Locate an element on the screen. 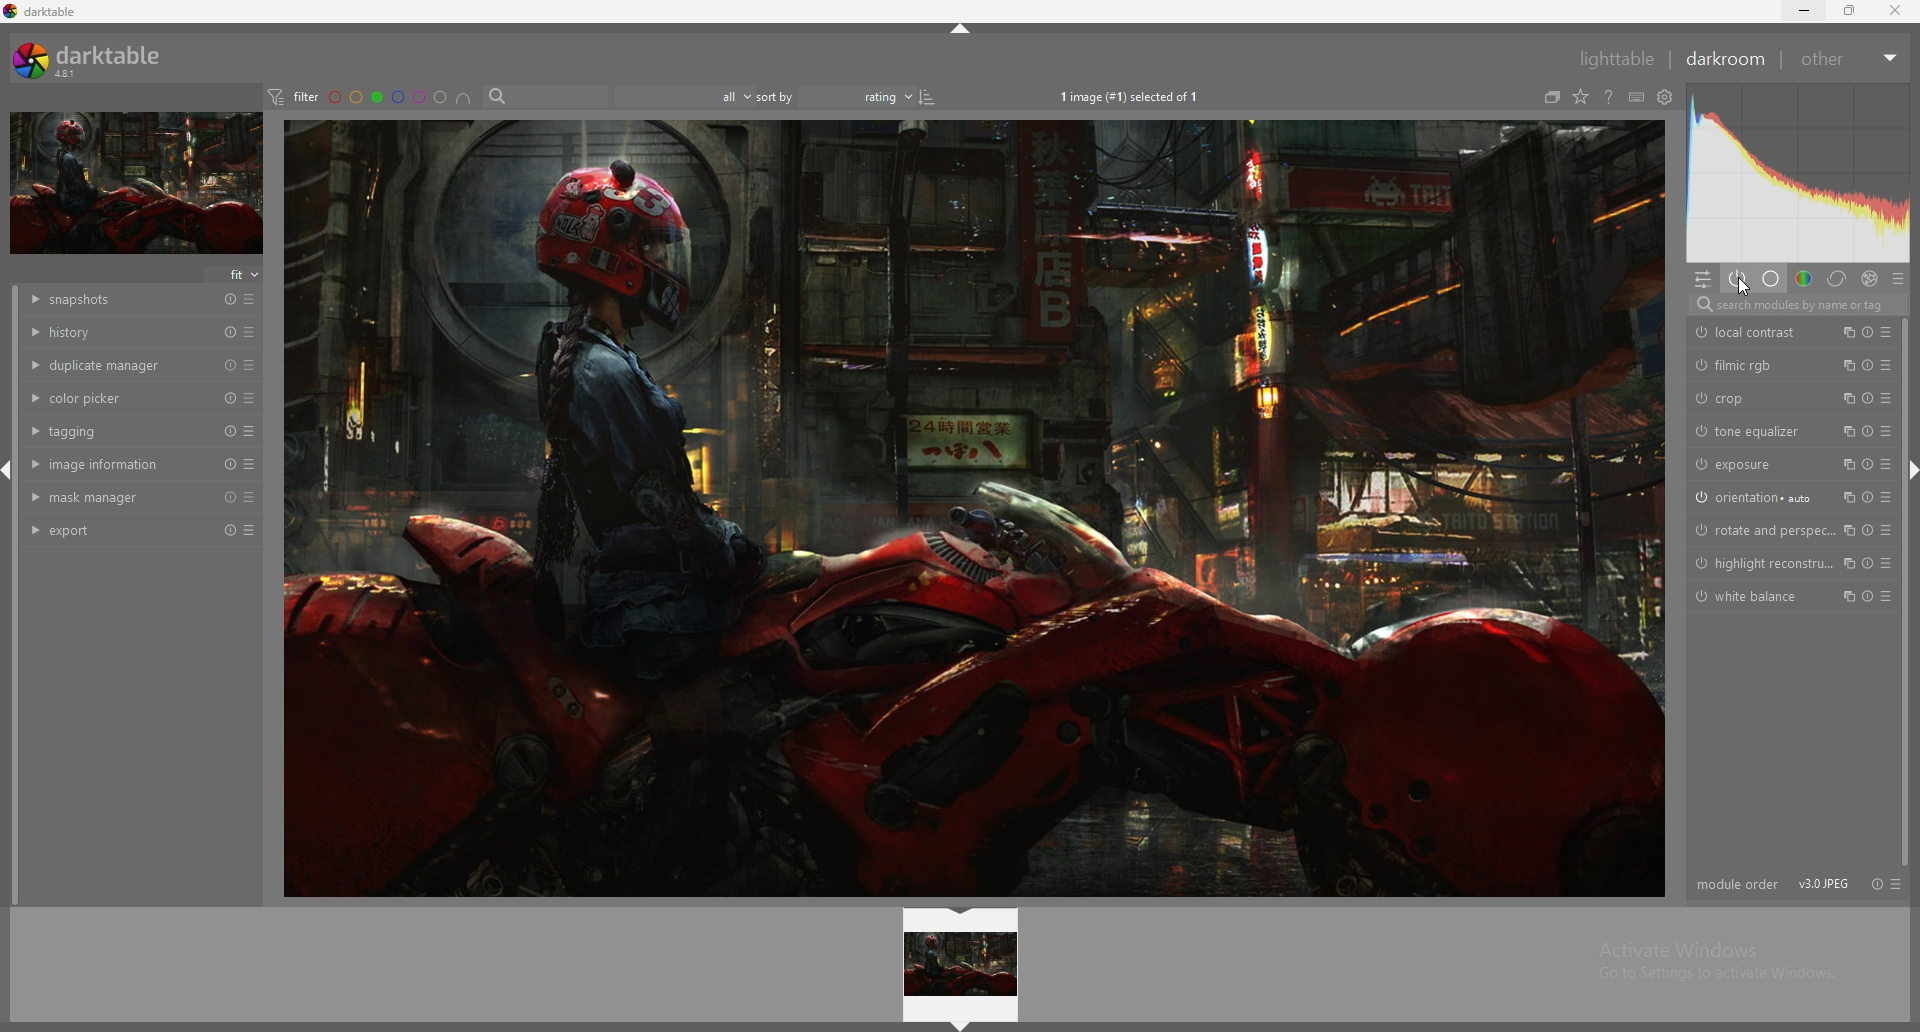 This screenshot has height=1032, width=1920. reset is located at coordinates (1877, 884).